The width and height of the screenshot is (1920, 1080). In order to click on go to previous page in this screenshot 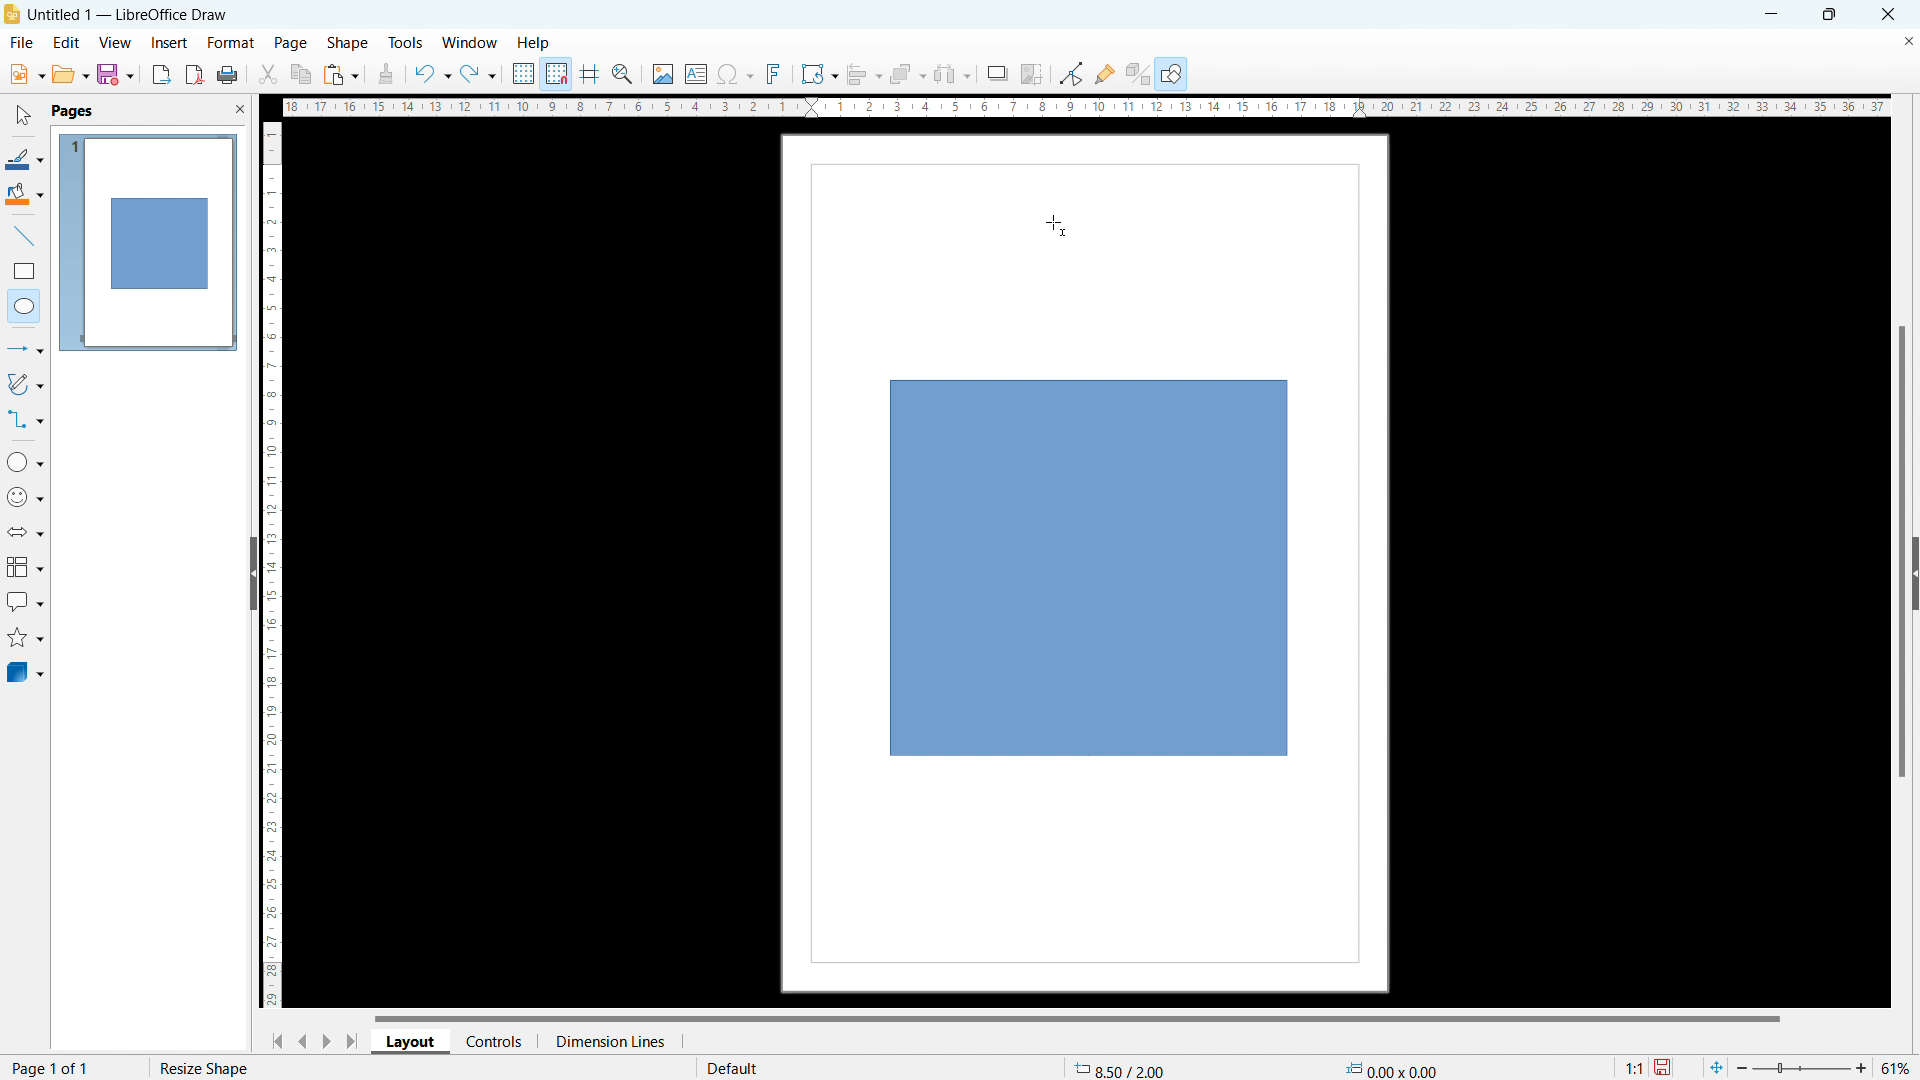, I will do `click(303, 1038)`.